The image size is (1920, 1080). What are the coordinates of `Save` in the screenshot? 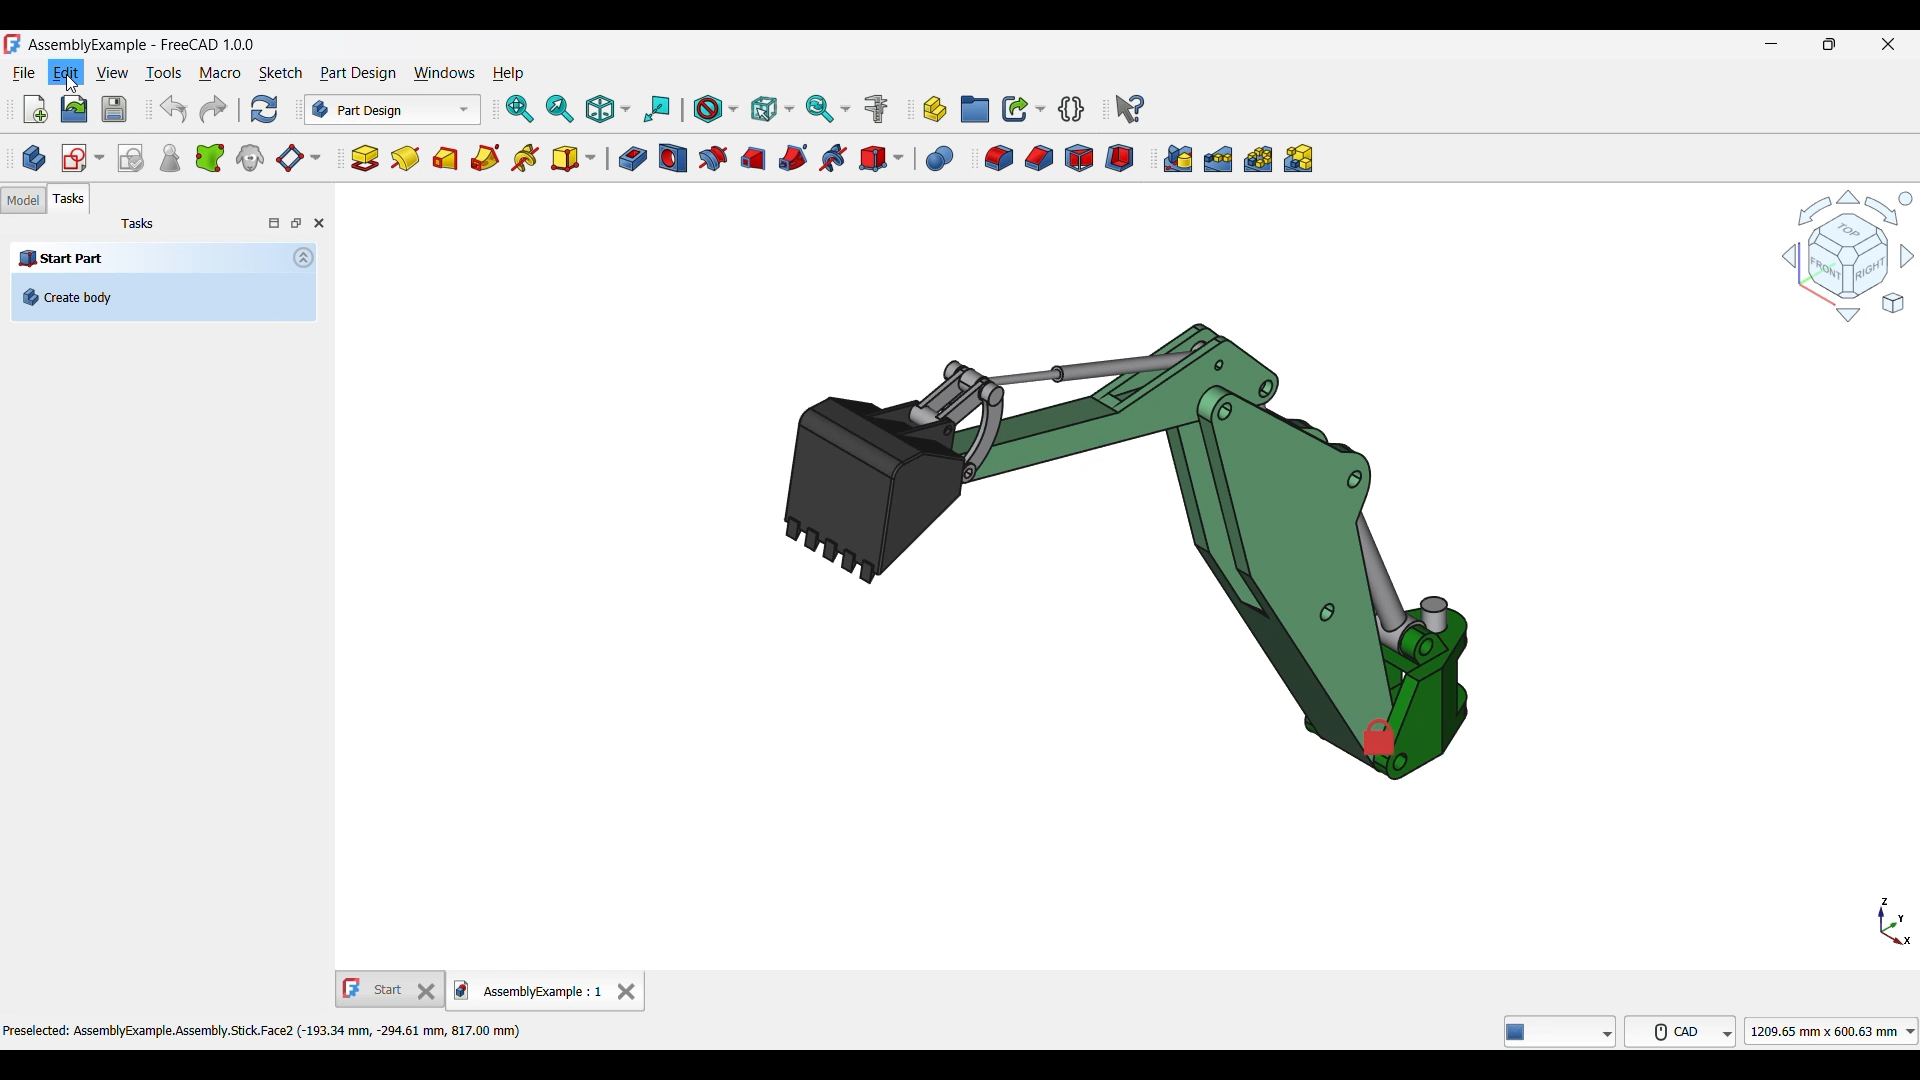 It's located at (115, 109).